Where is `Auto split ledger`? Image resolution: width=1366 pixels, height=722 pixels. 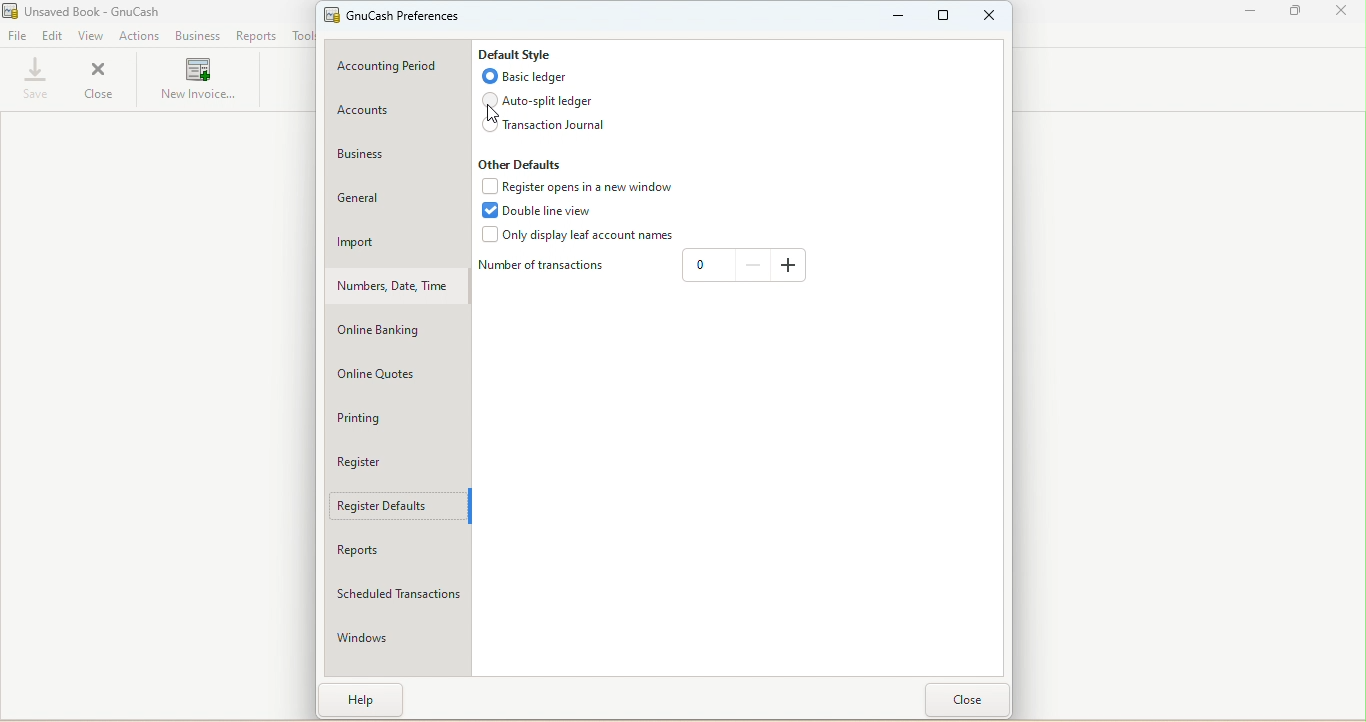
Auto split ledger is located at coordinates (544, 100).